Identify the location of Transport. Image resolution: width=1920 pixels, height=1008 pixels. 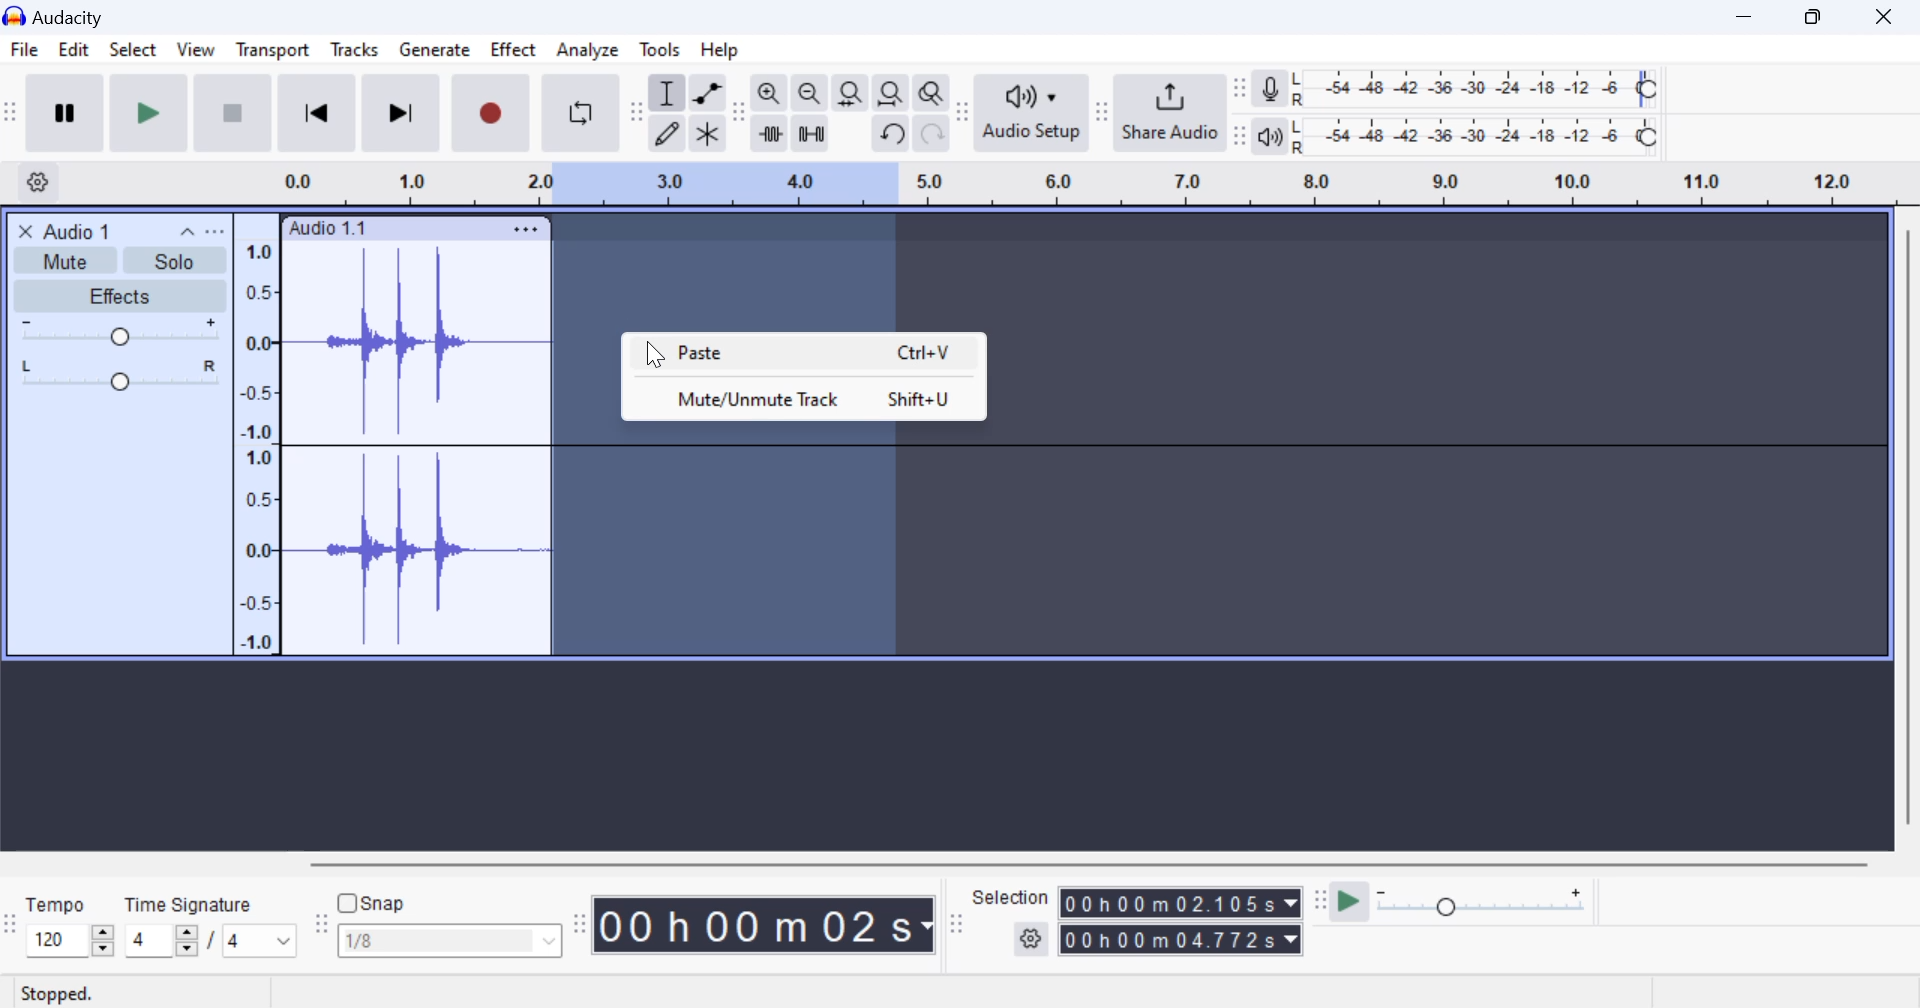
(272, 53).